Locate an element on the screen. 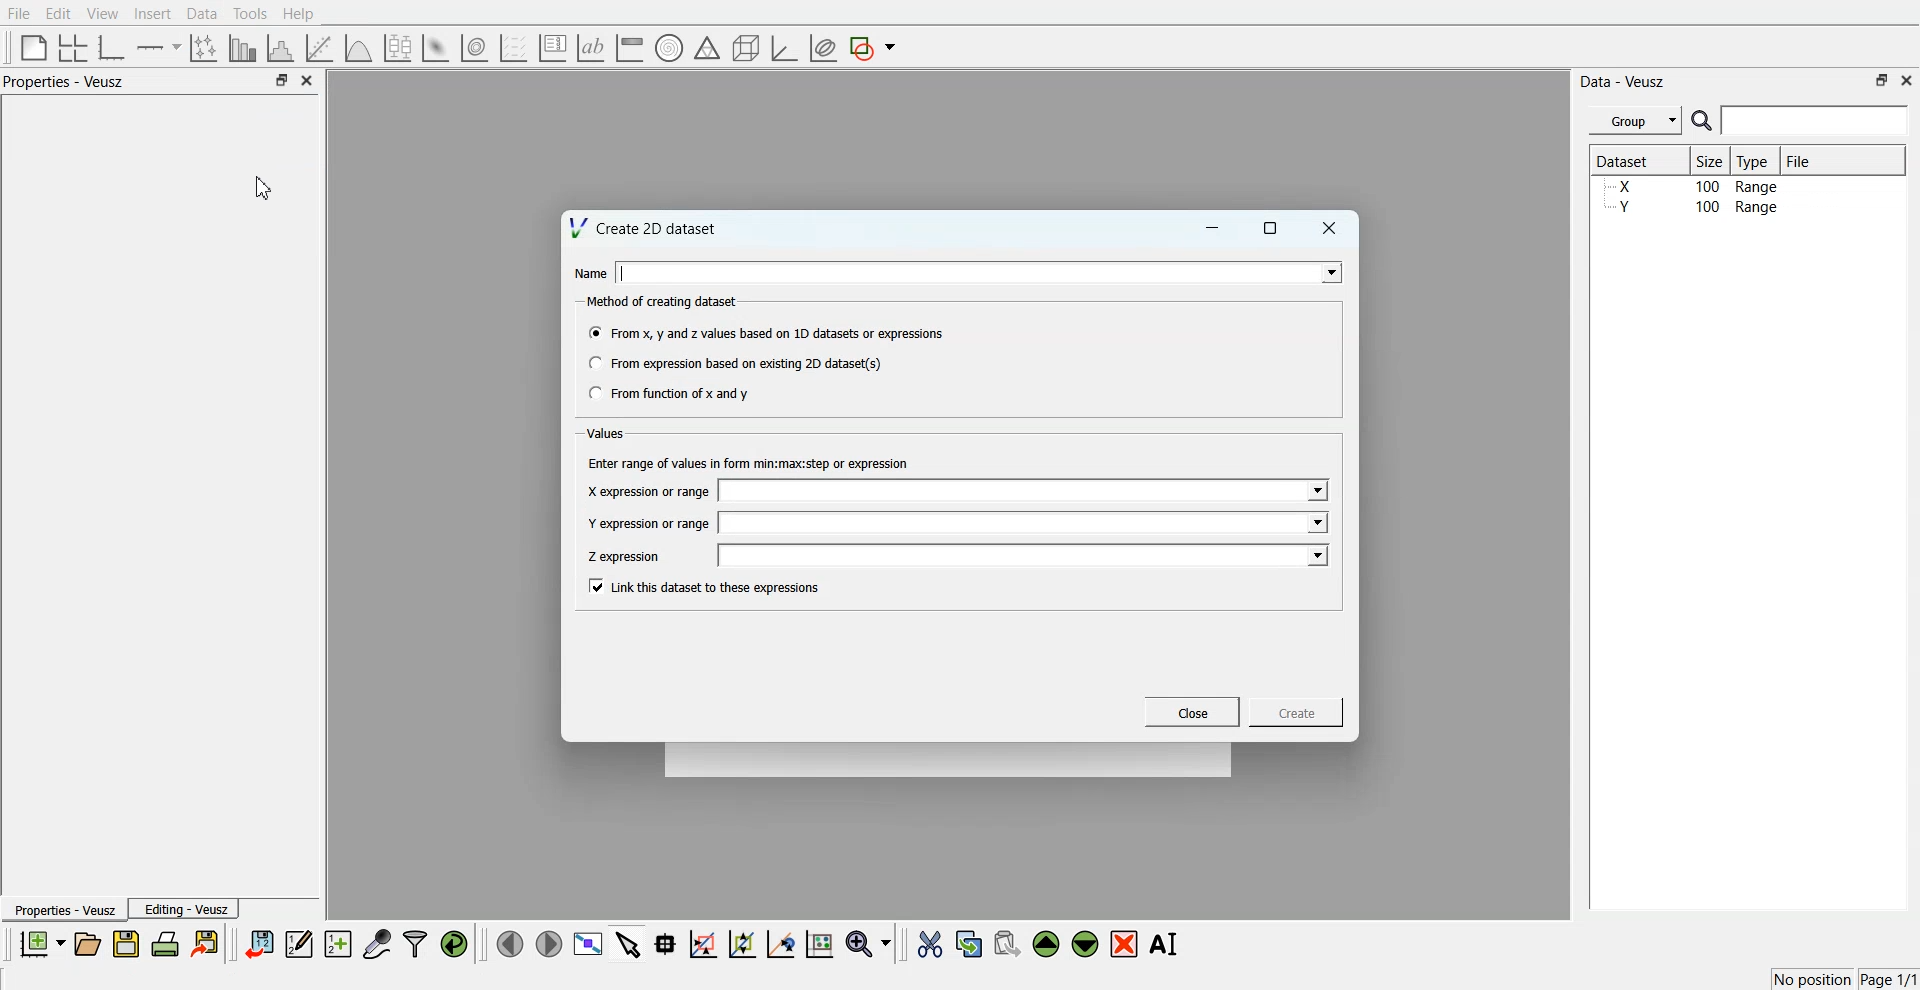  Size is located at coordinates (1711, 160).